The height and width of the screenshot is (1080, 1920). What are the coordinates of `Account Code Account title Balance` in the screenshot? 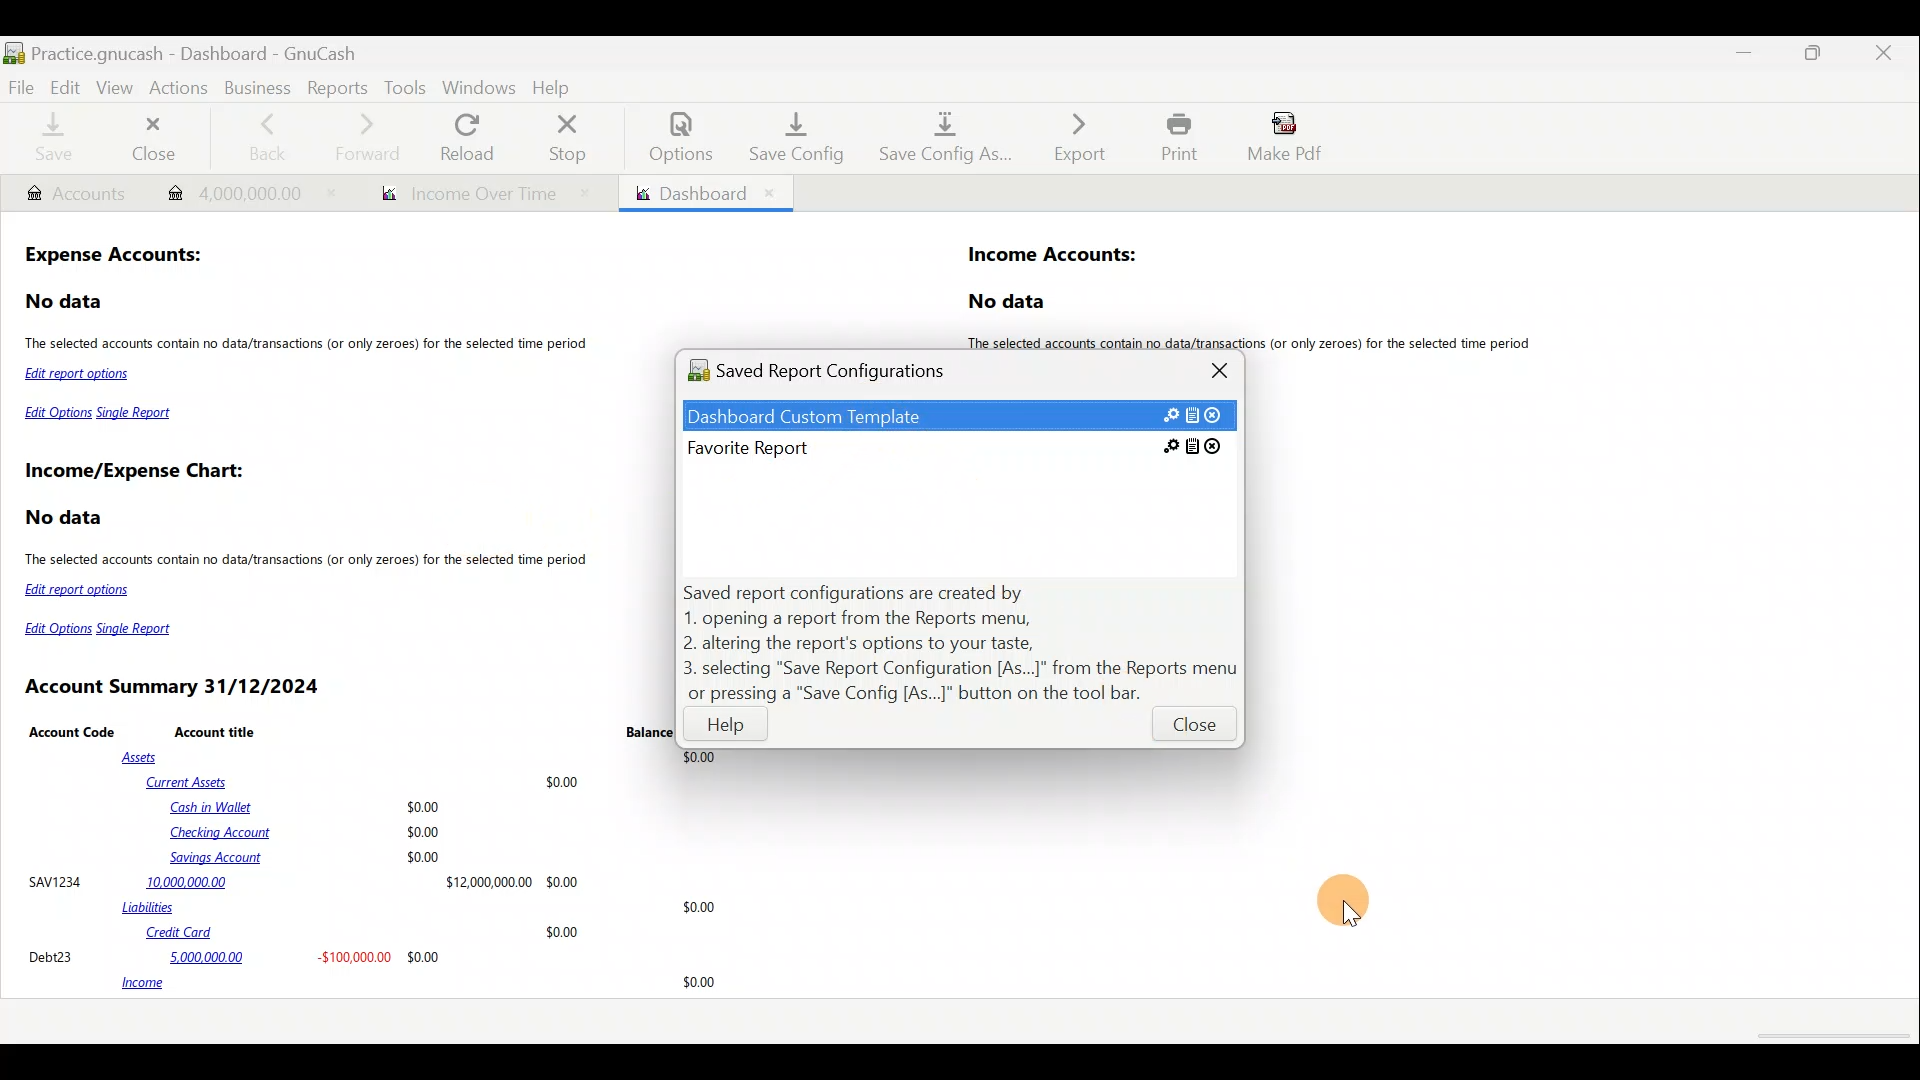 It's located at (351, 731).